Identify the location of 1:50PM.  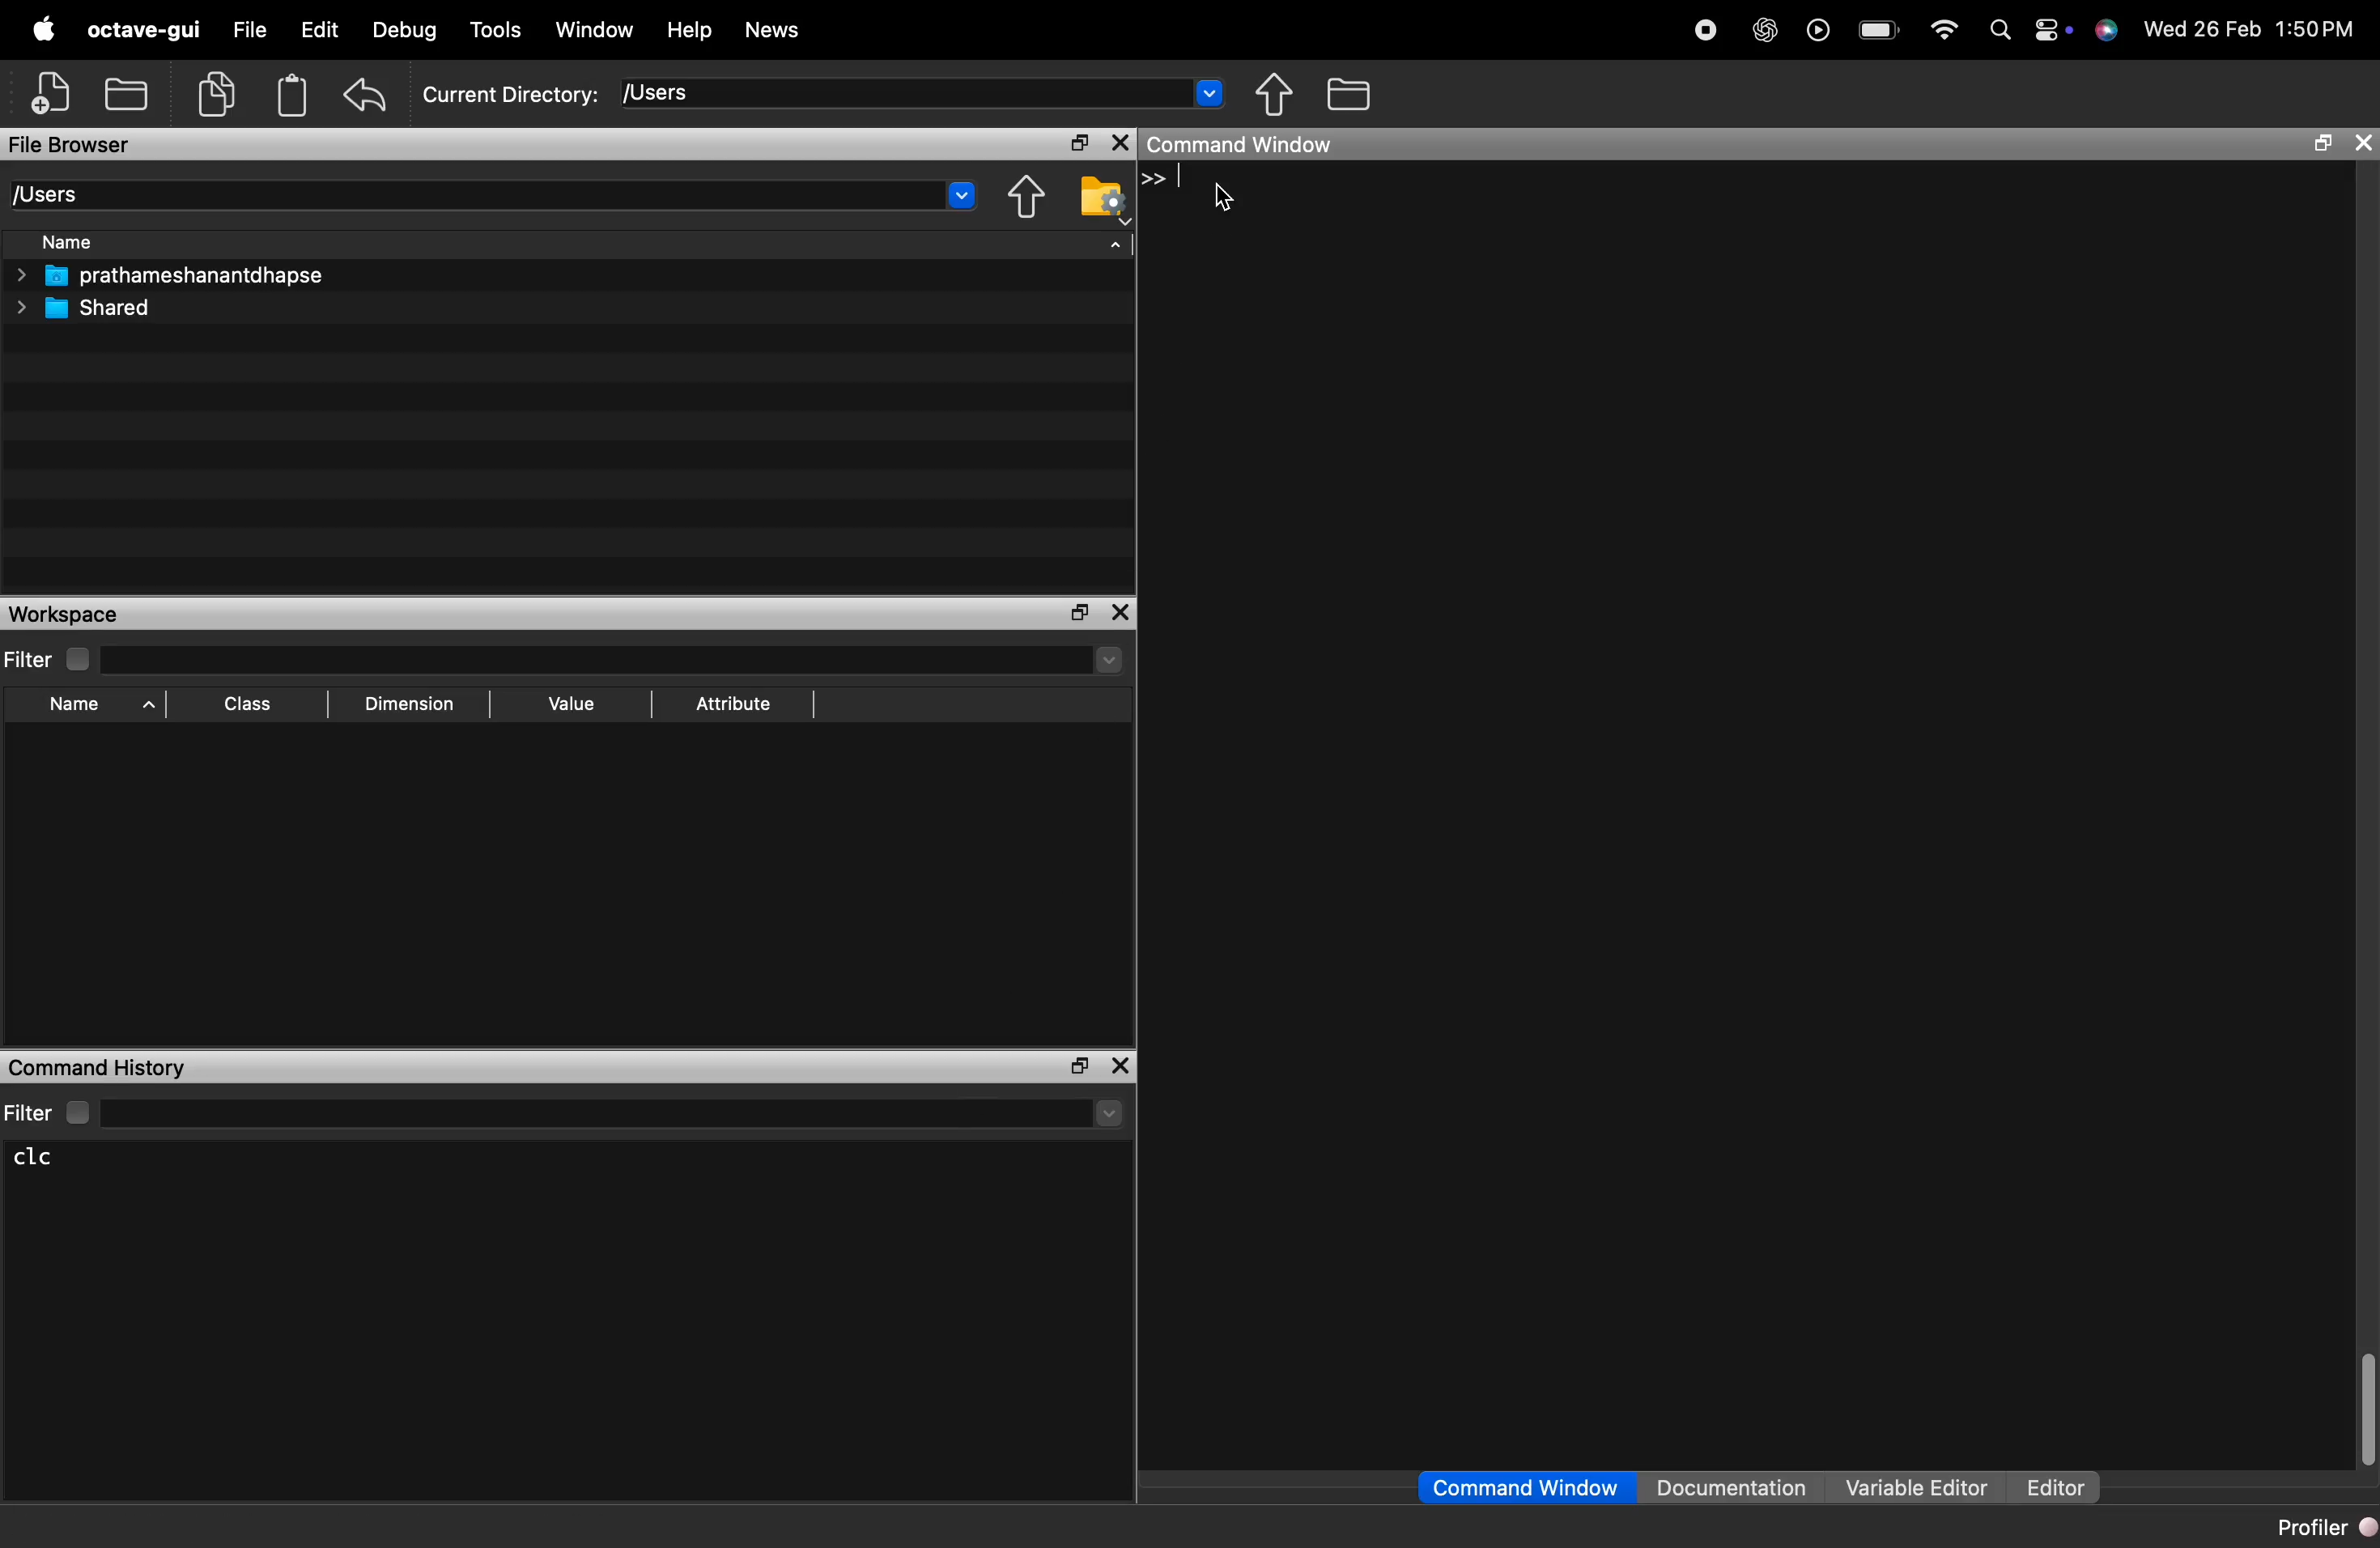
(2316, 29).